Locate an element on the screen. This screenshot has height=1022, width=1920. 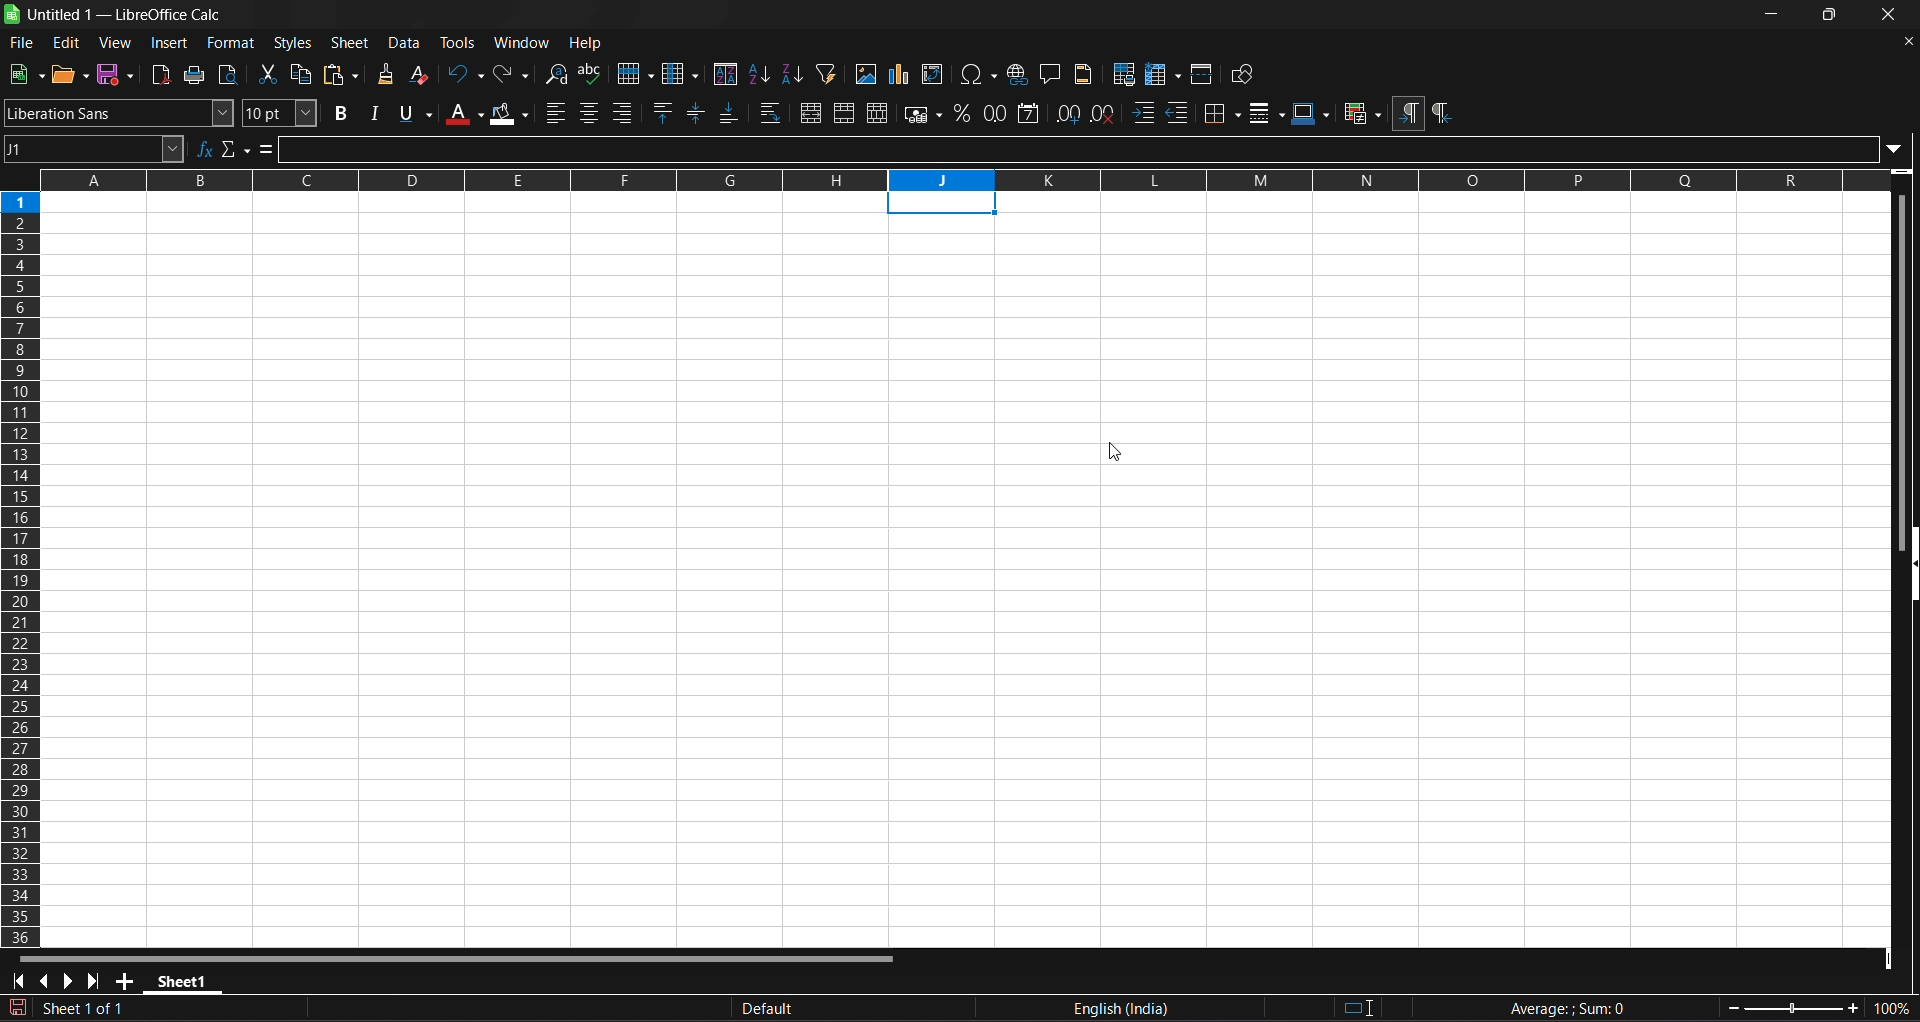
columns is located at coordinates (24, 565).